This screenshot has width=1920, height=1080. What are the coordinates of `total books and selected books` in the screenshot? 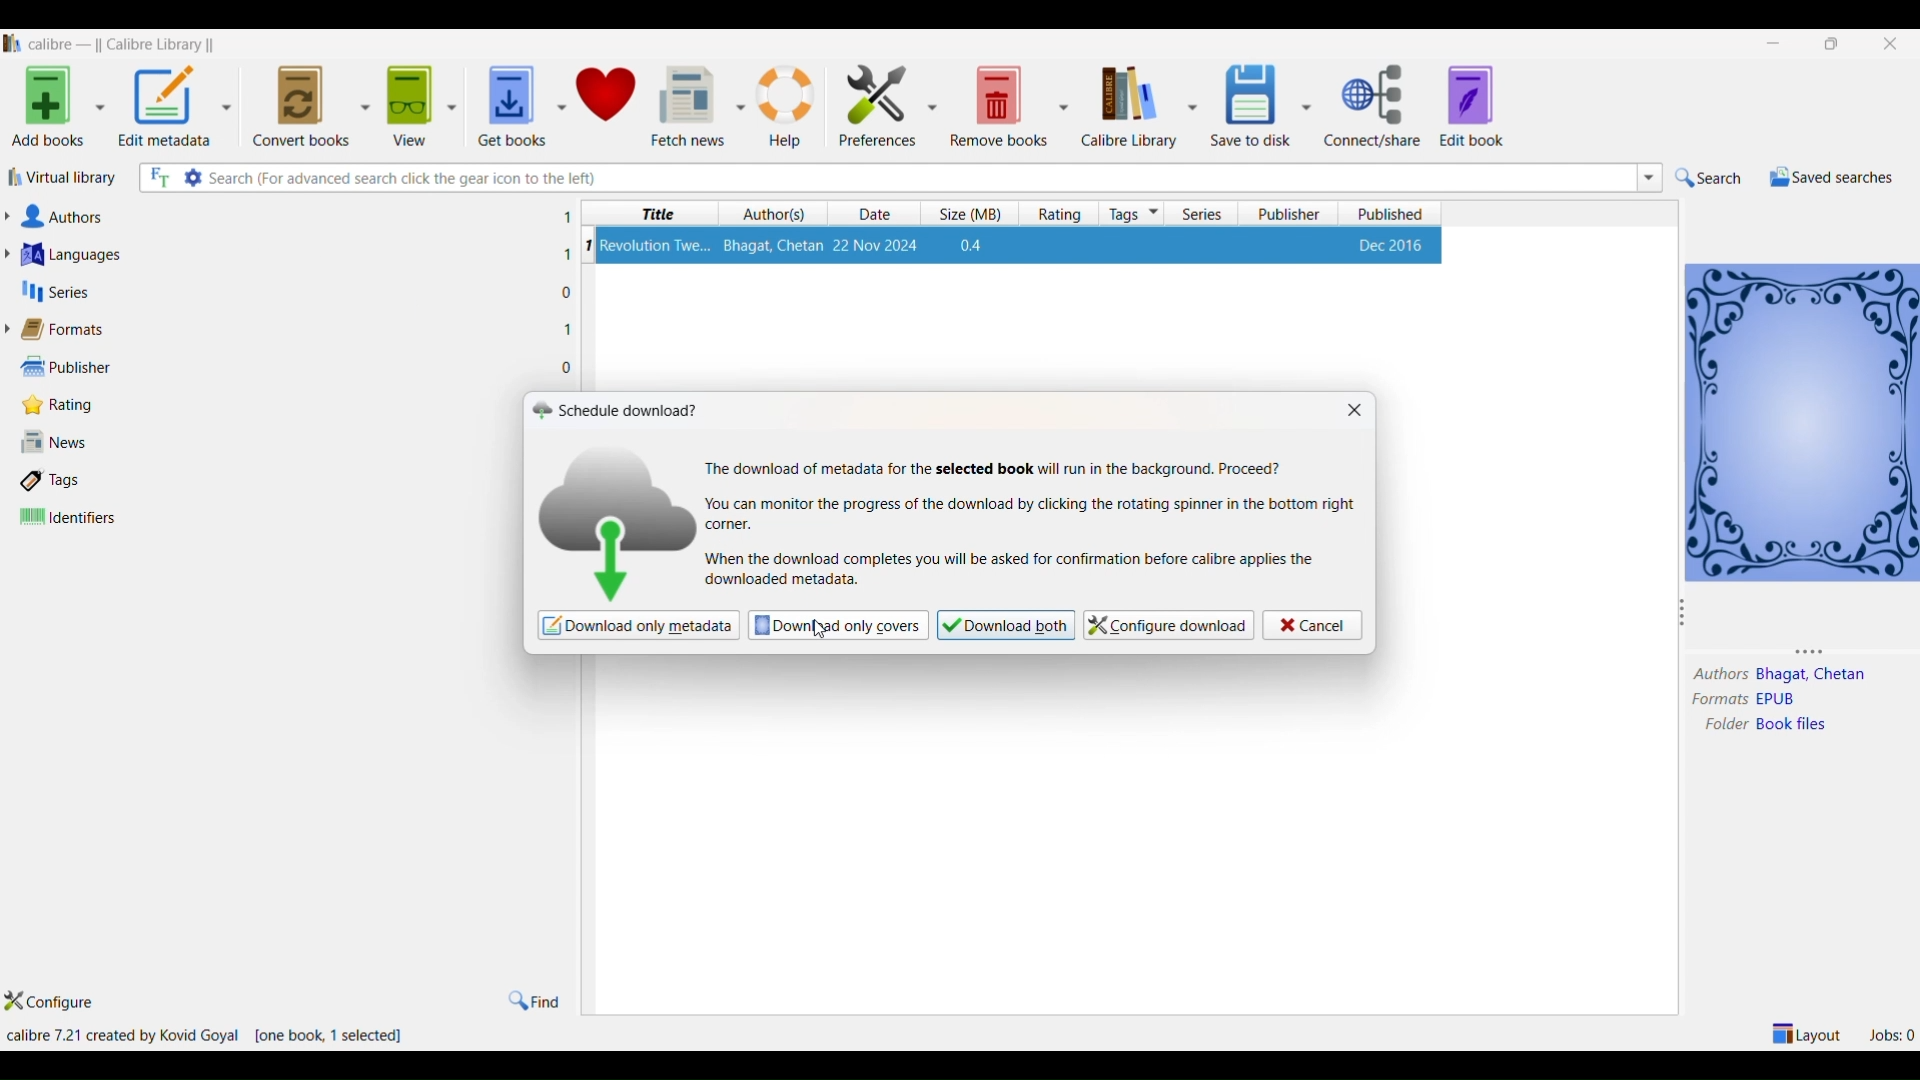 It's located at (339, 1037).